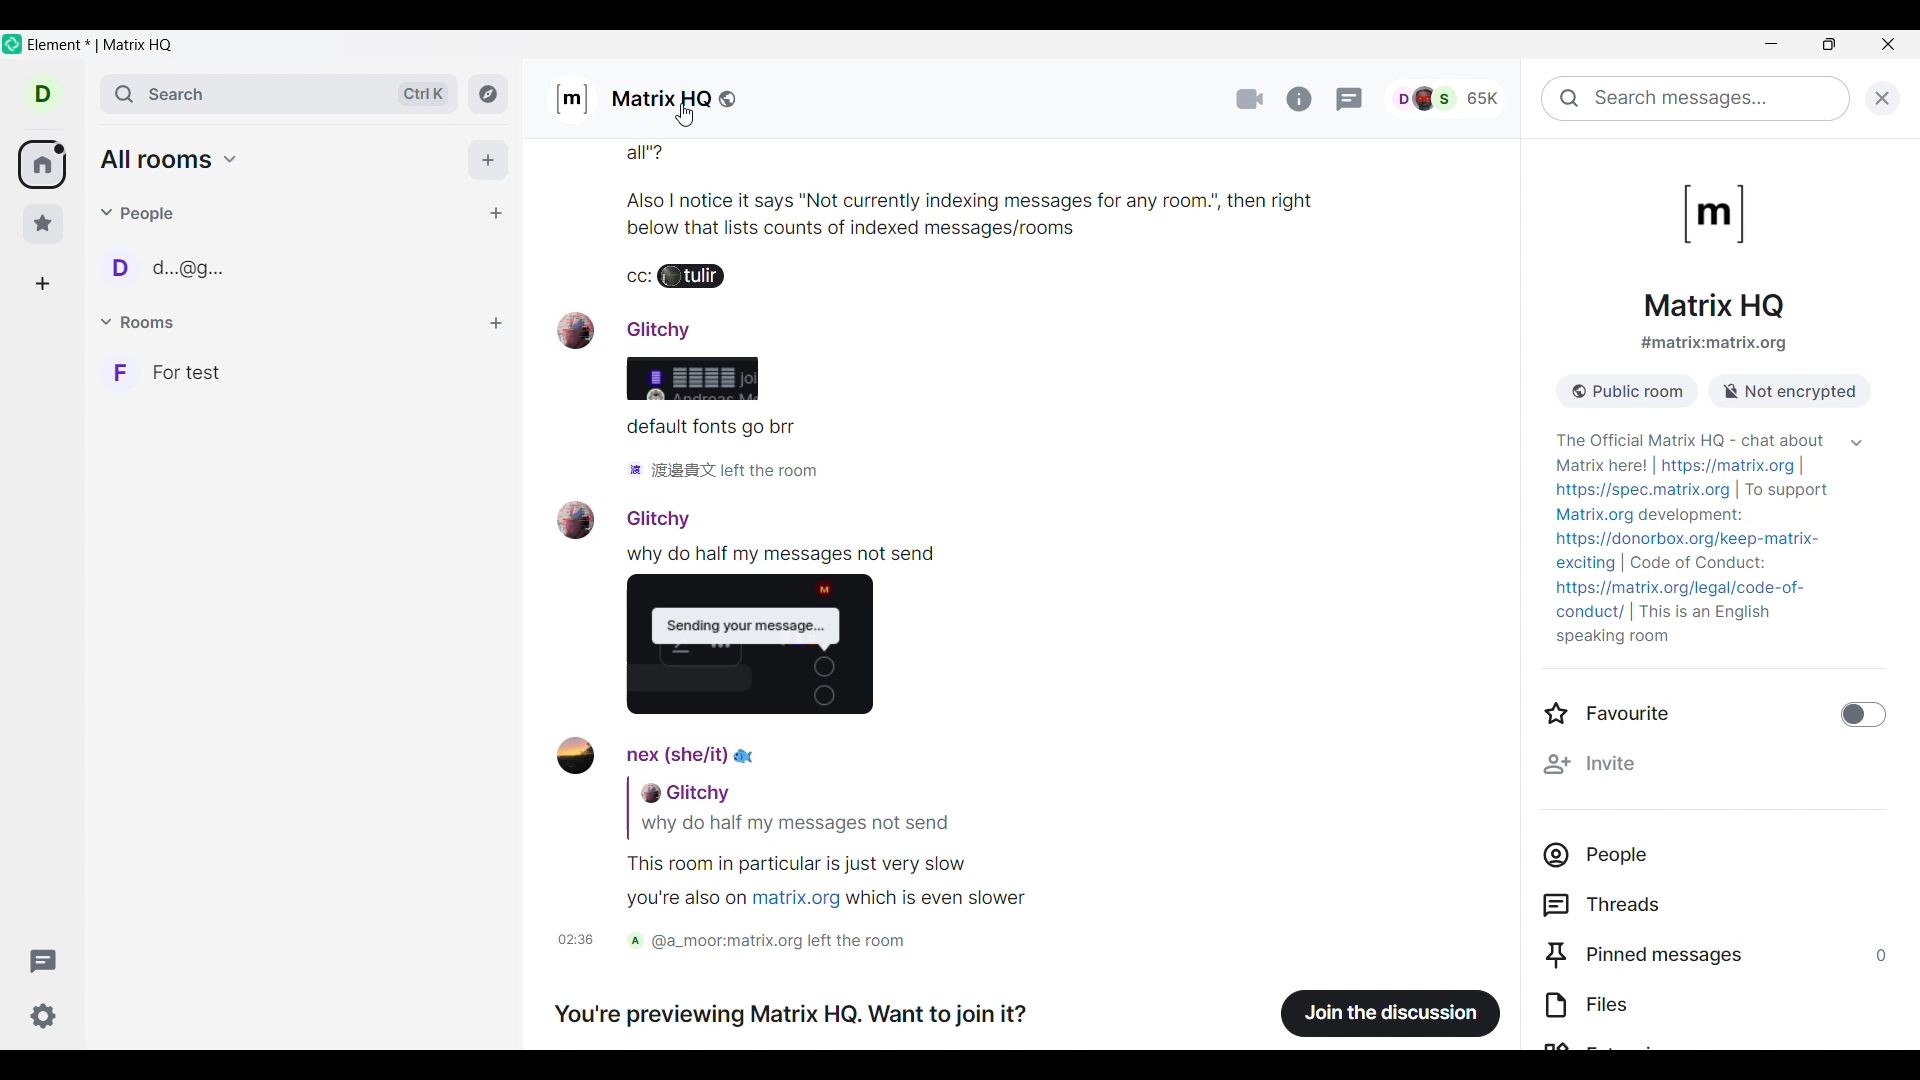 The image size is (1920, 1080). What do you see at coordinates (12, 44) in the screenshot?
I see `element logo` at bounding box center [12, 44].